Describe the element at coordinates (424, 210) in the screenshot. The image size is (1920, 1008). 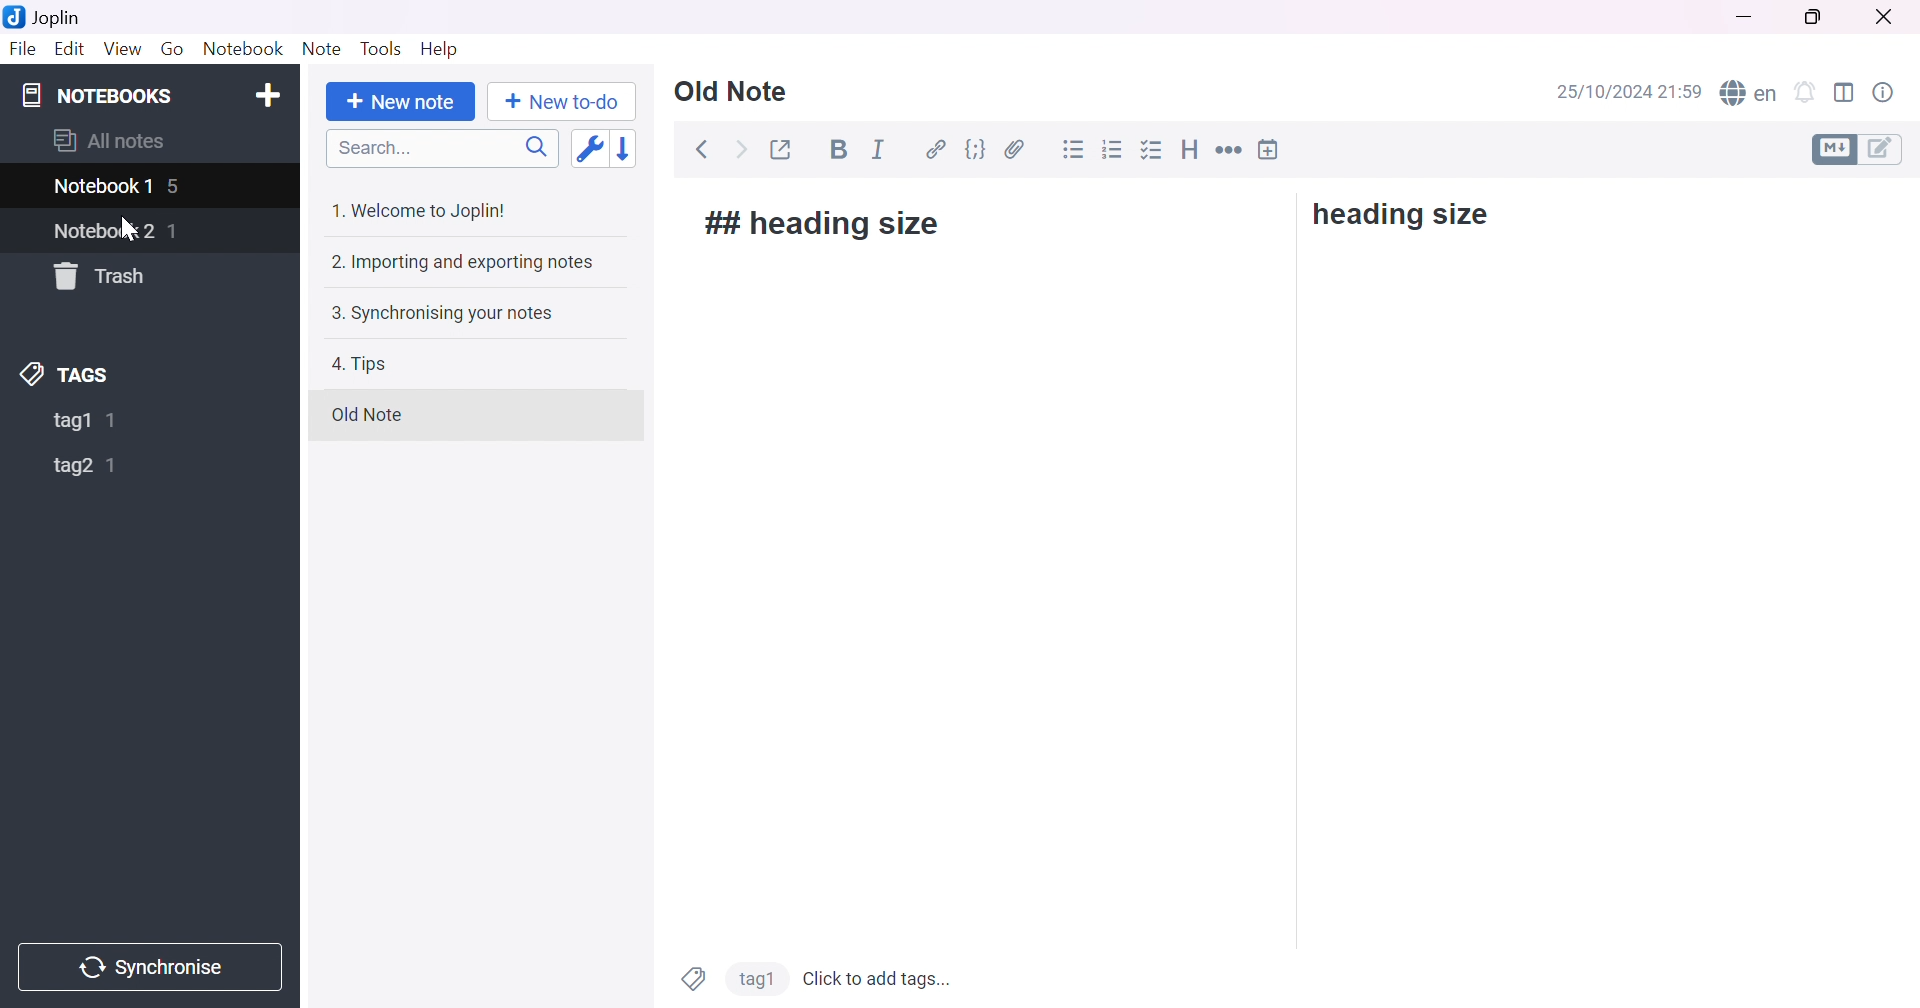
I see `1. Welcome to Joplin!` at that location.